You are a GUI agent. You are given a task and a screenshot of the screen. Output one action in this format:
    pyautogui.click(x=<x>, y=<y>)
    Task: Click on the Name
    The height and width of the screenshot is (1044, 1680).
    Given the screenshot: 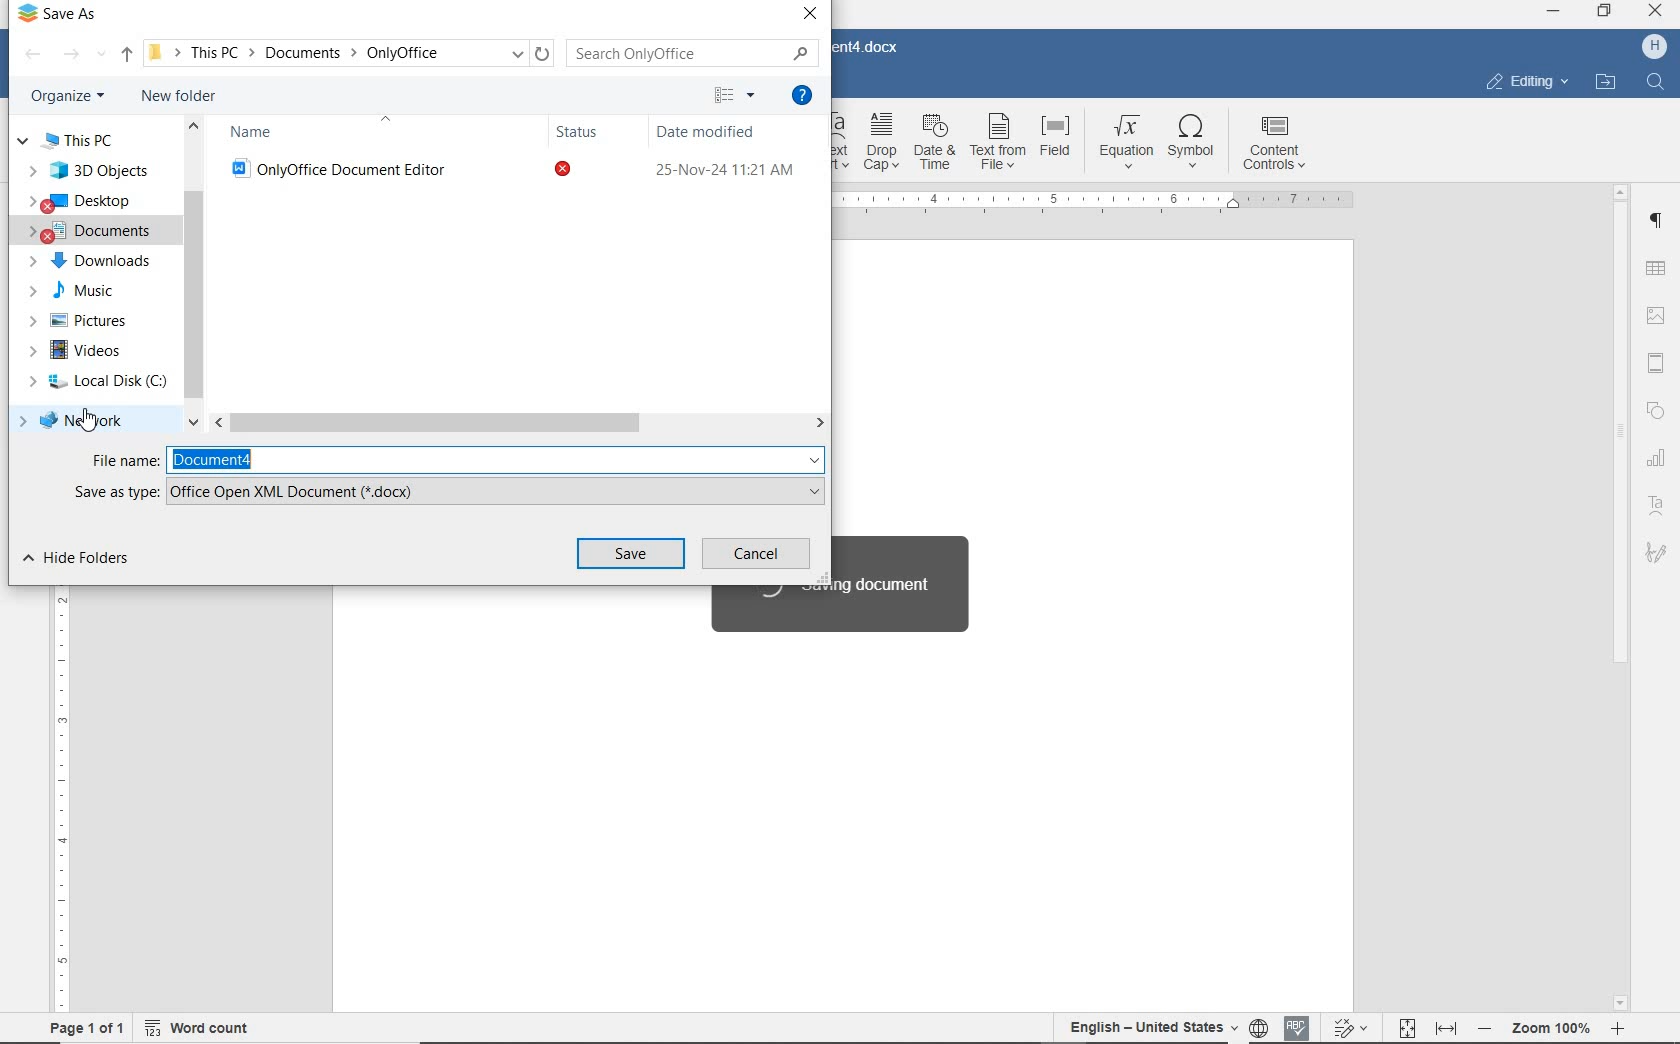 What is the action you would take?
    pyautogui.click(x=259, y=133)
    